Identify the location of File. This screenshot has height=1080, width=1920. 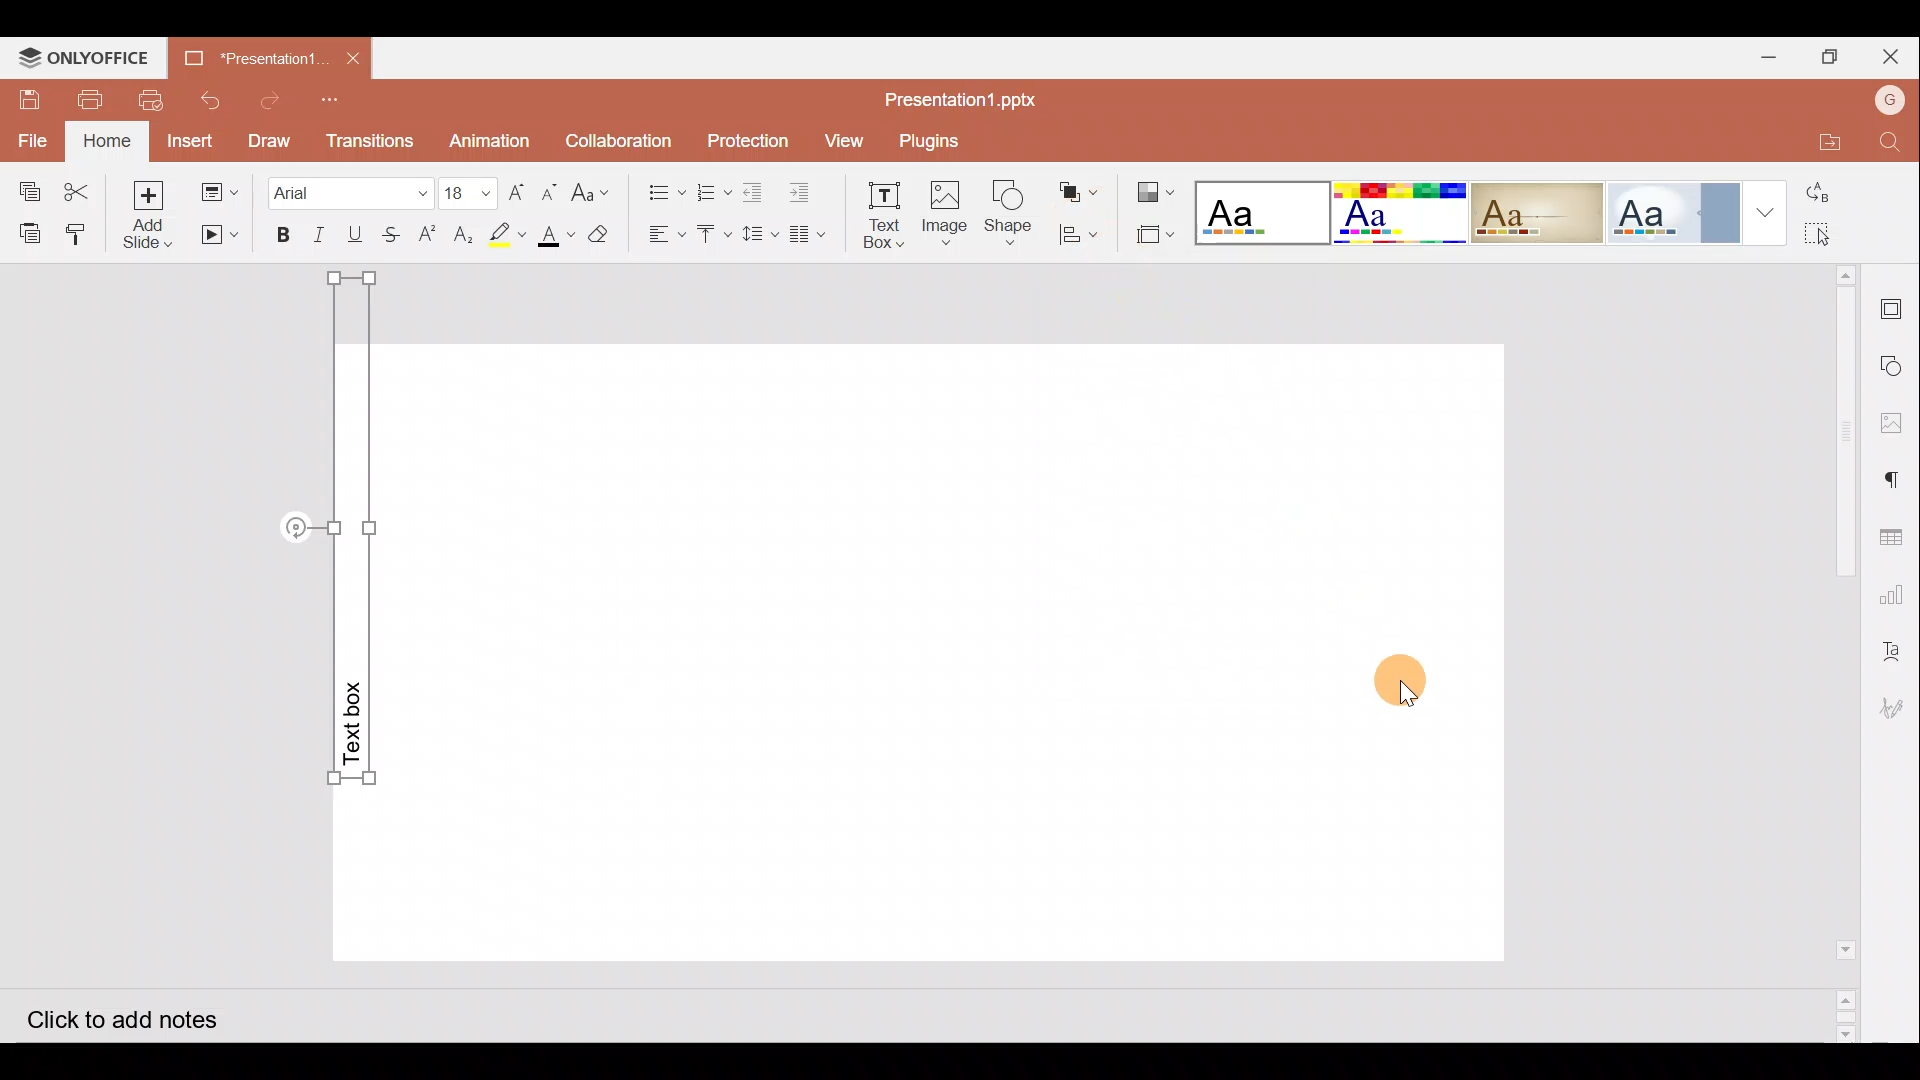
(34, 139).